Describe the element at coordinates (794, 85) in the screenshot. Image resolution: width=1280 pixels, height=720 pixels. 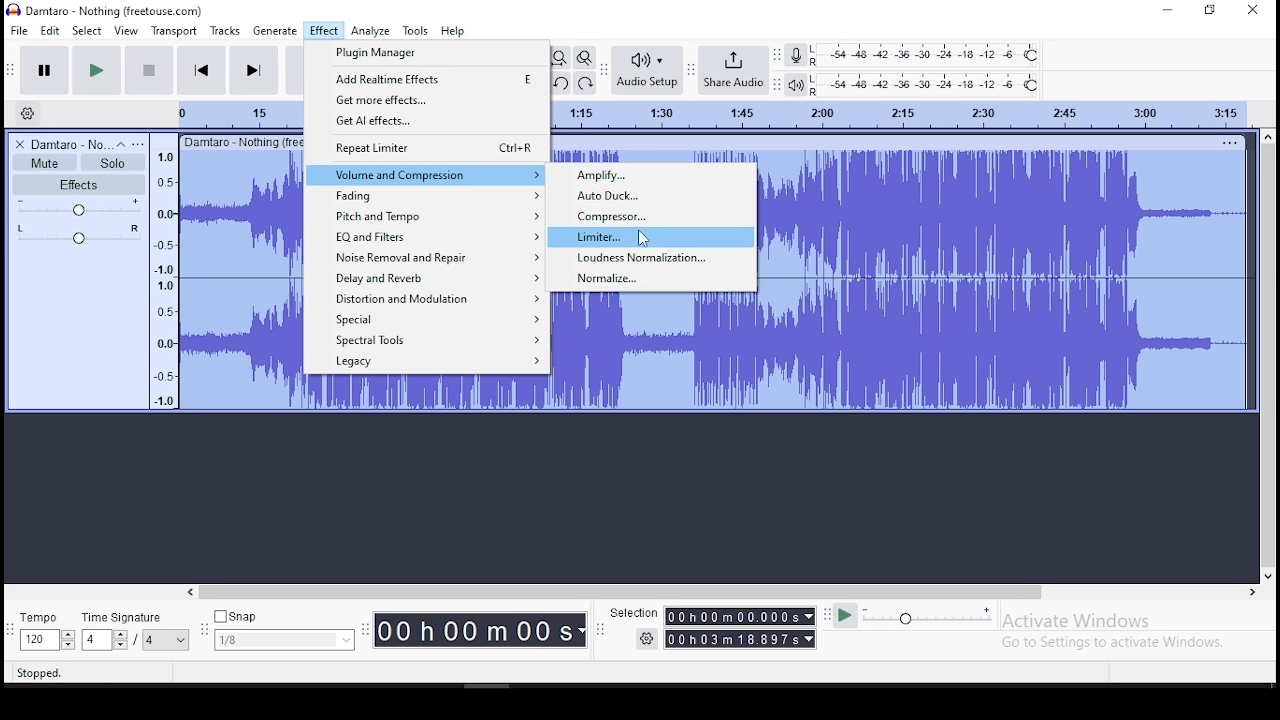
I see `playback meter` at that location.